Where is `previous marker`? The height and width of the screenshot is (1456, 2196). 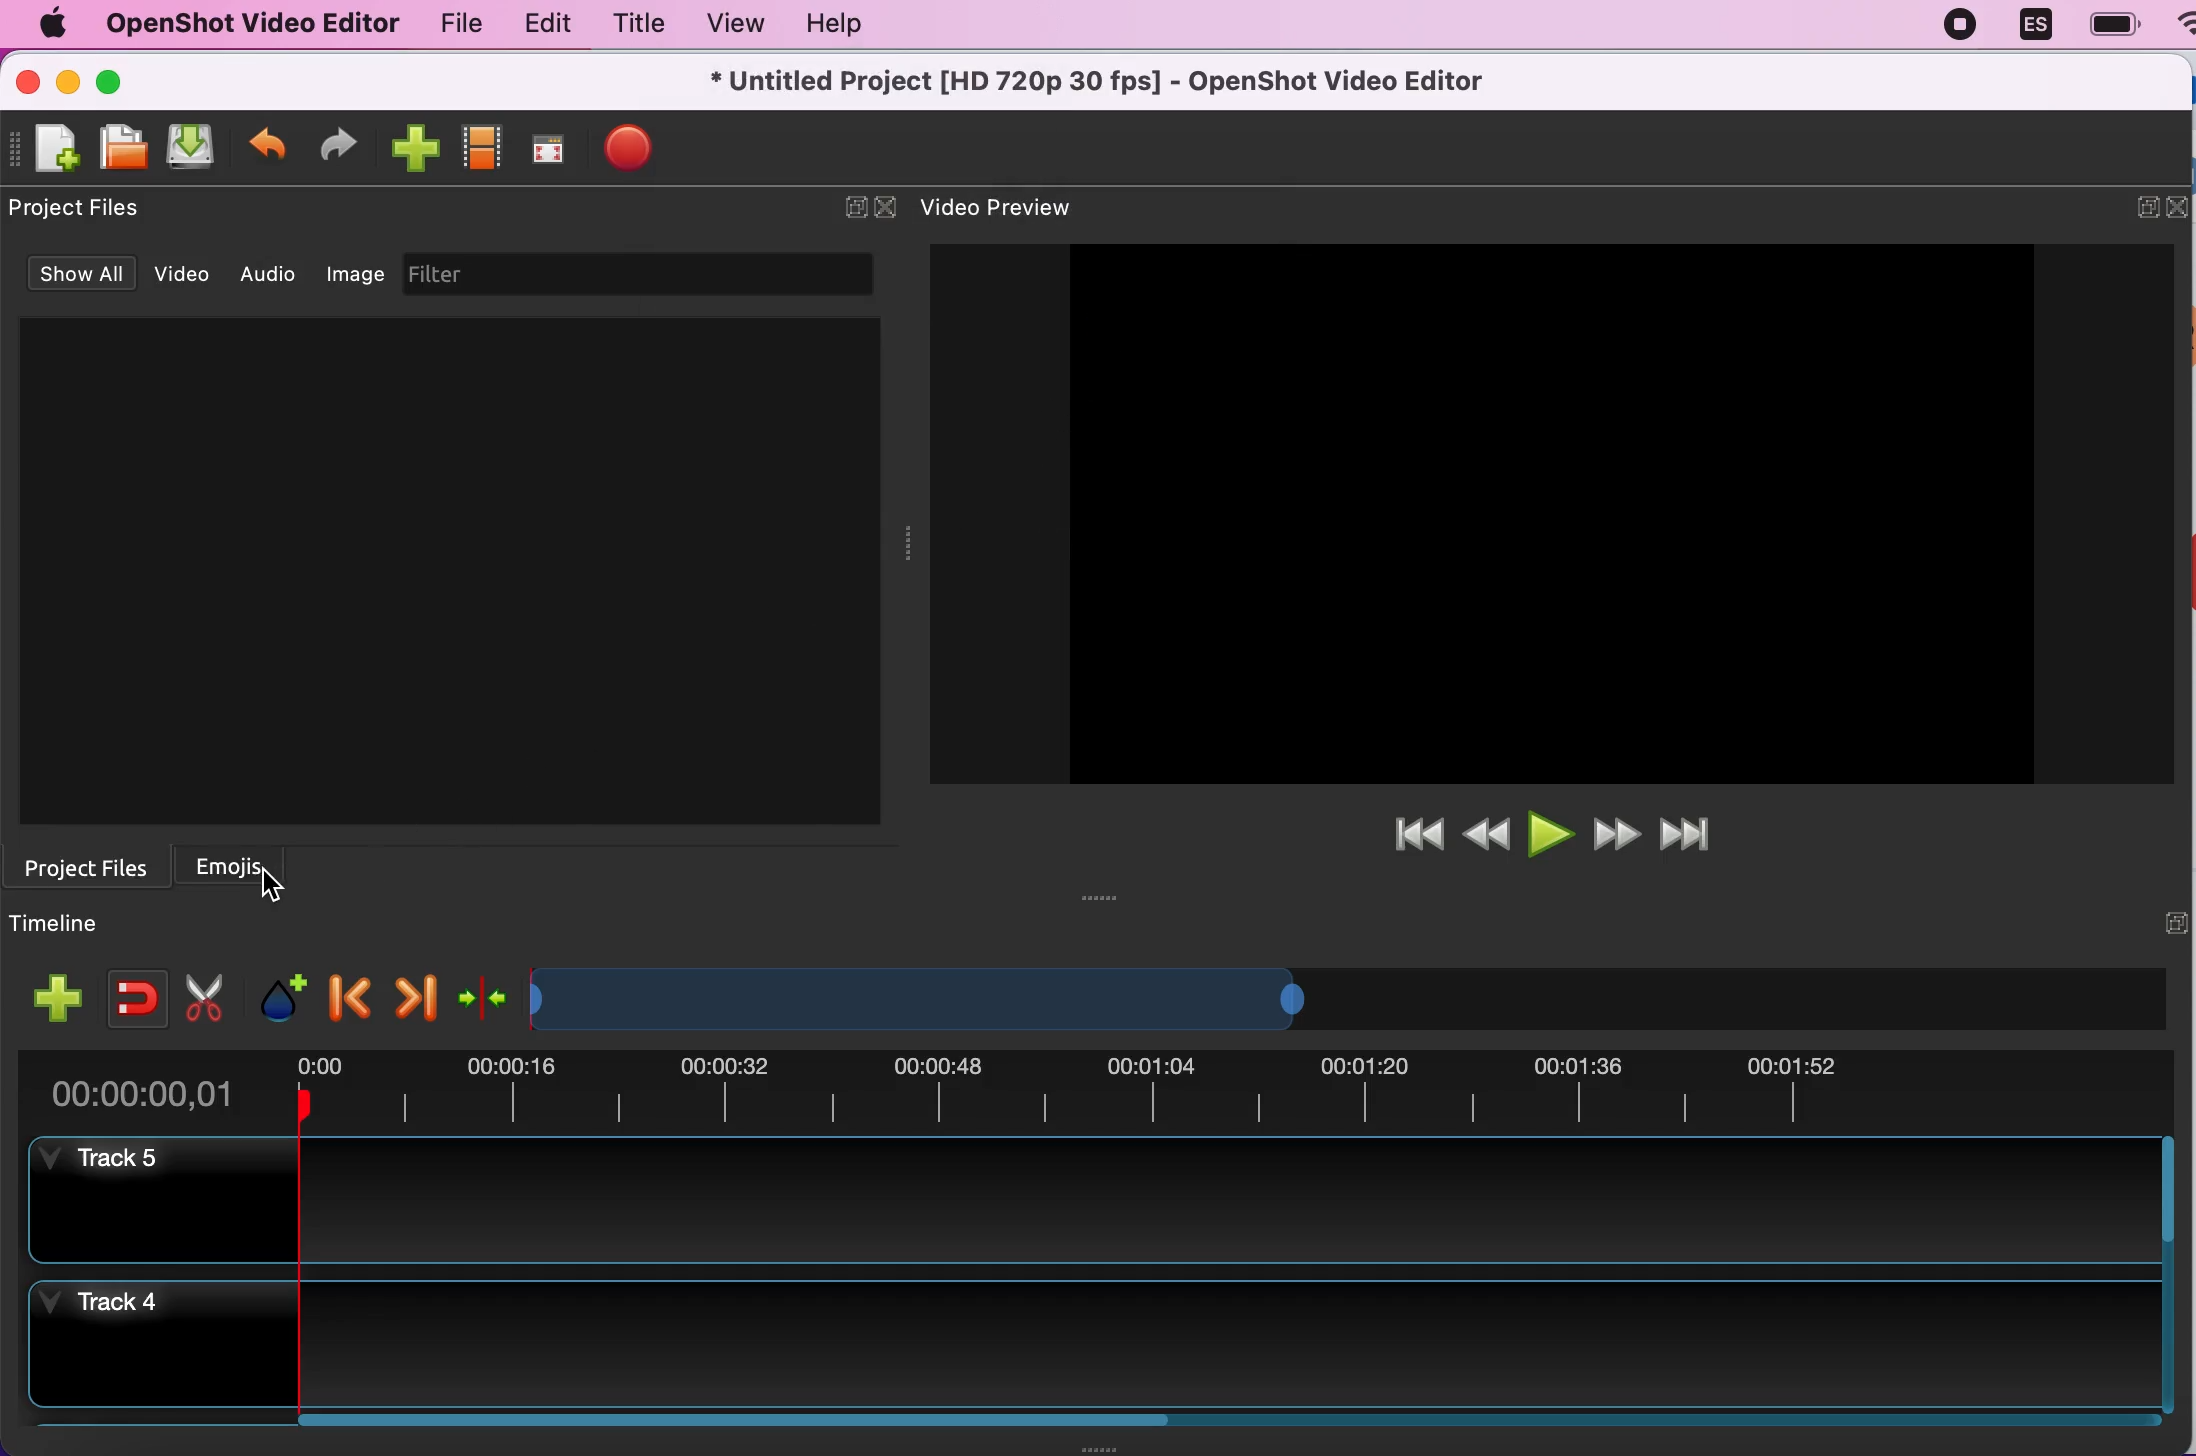 previous marker is located at coordinates (351, 991).